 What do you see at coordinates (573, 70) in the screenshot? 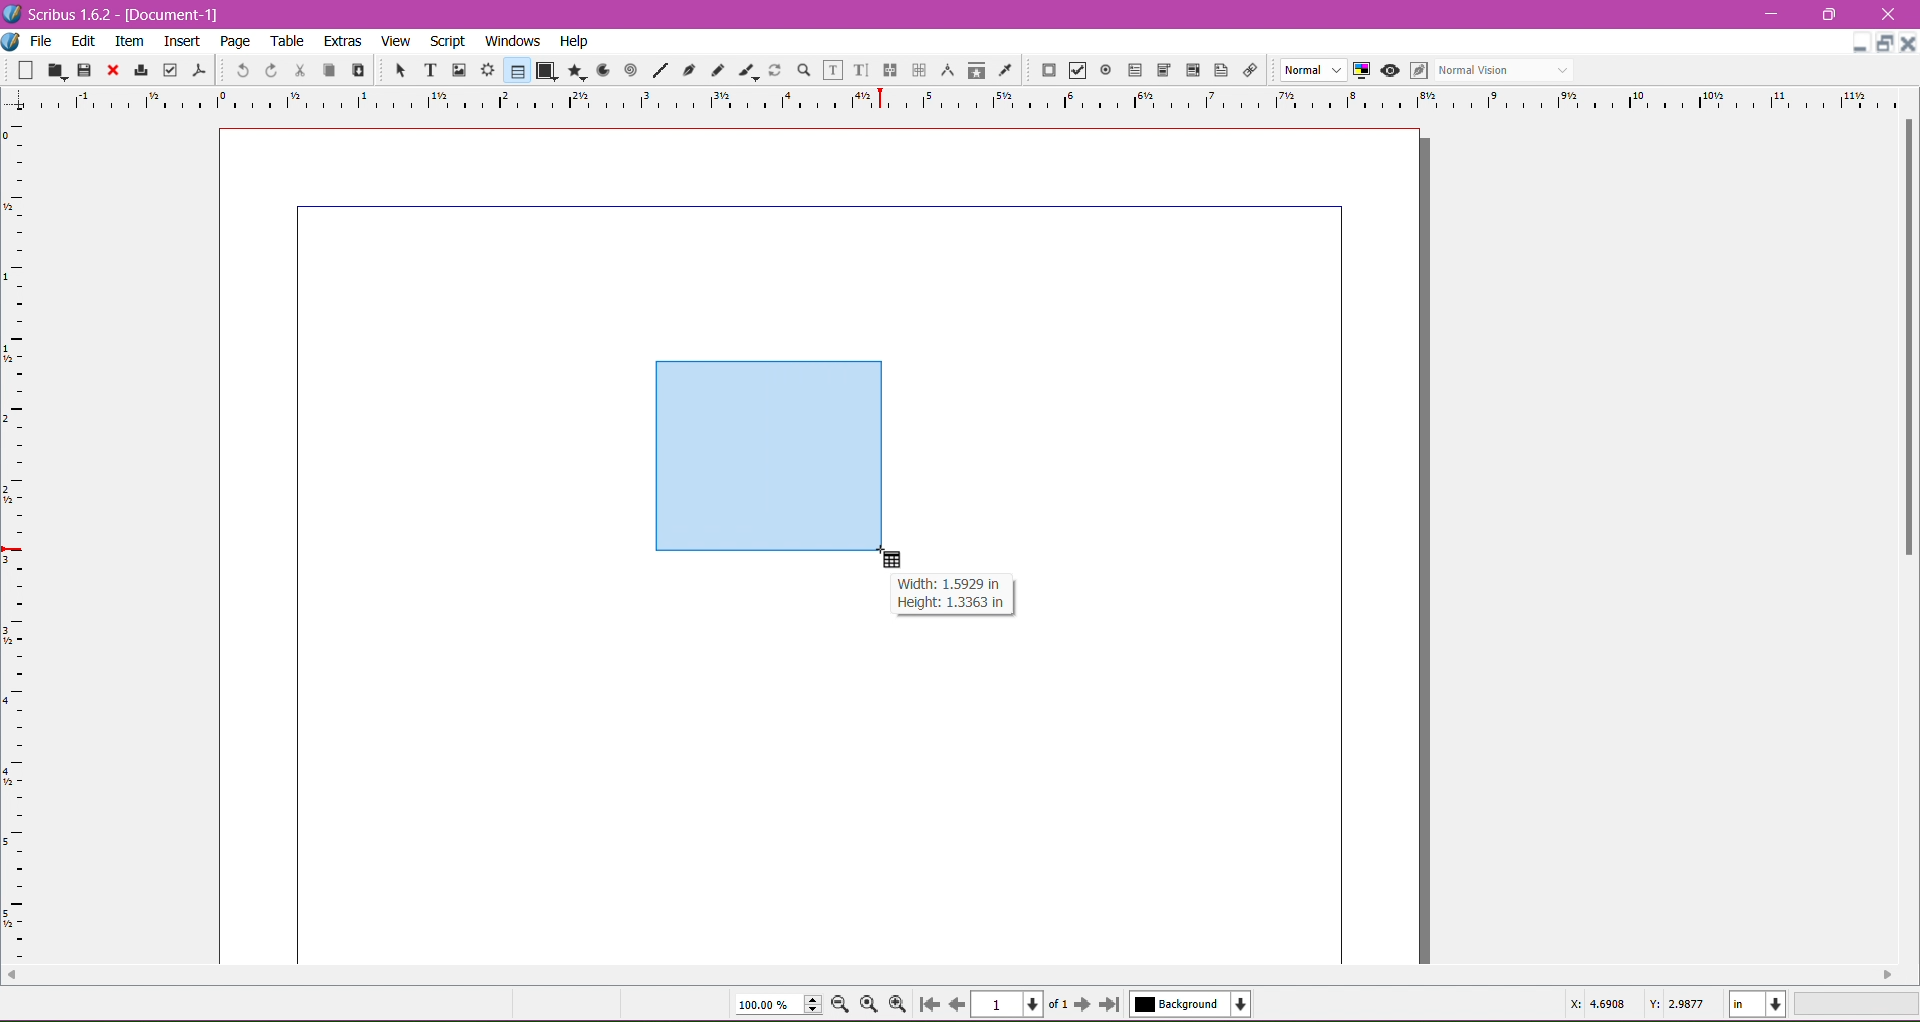
I see `Polygon` at bounding box center [573, 70].